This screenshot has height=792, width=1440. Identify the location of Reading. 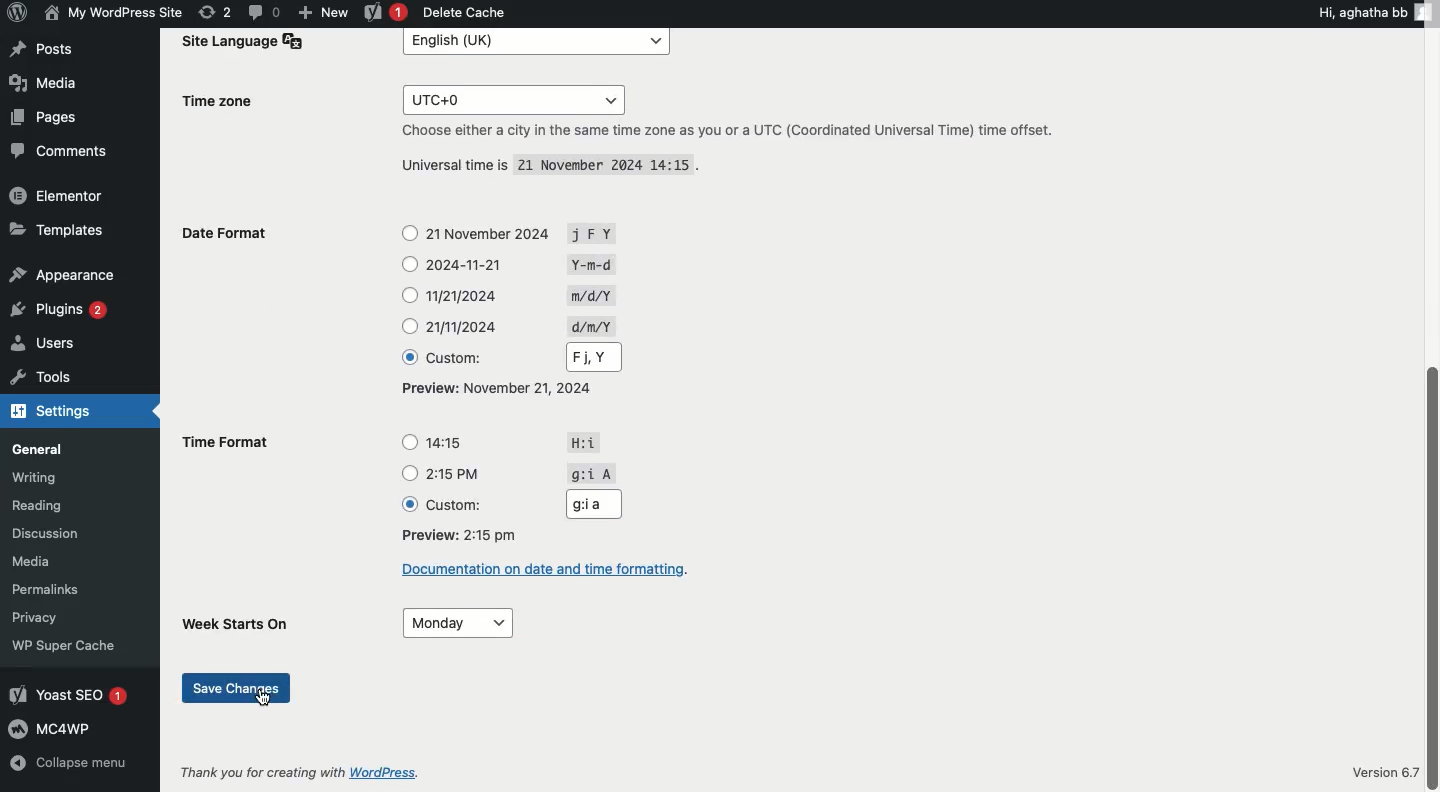
(49, 508).